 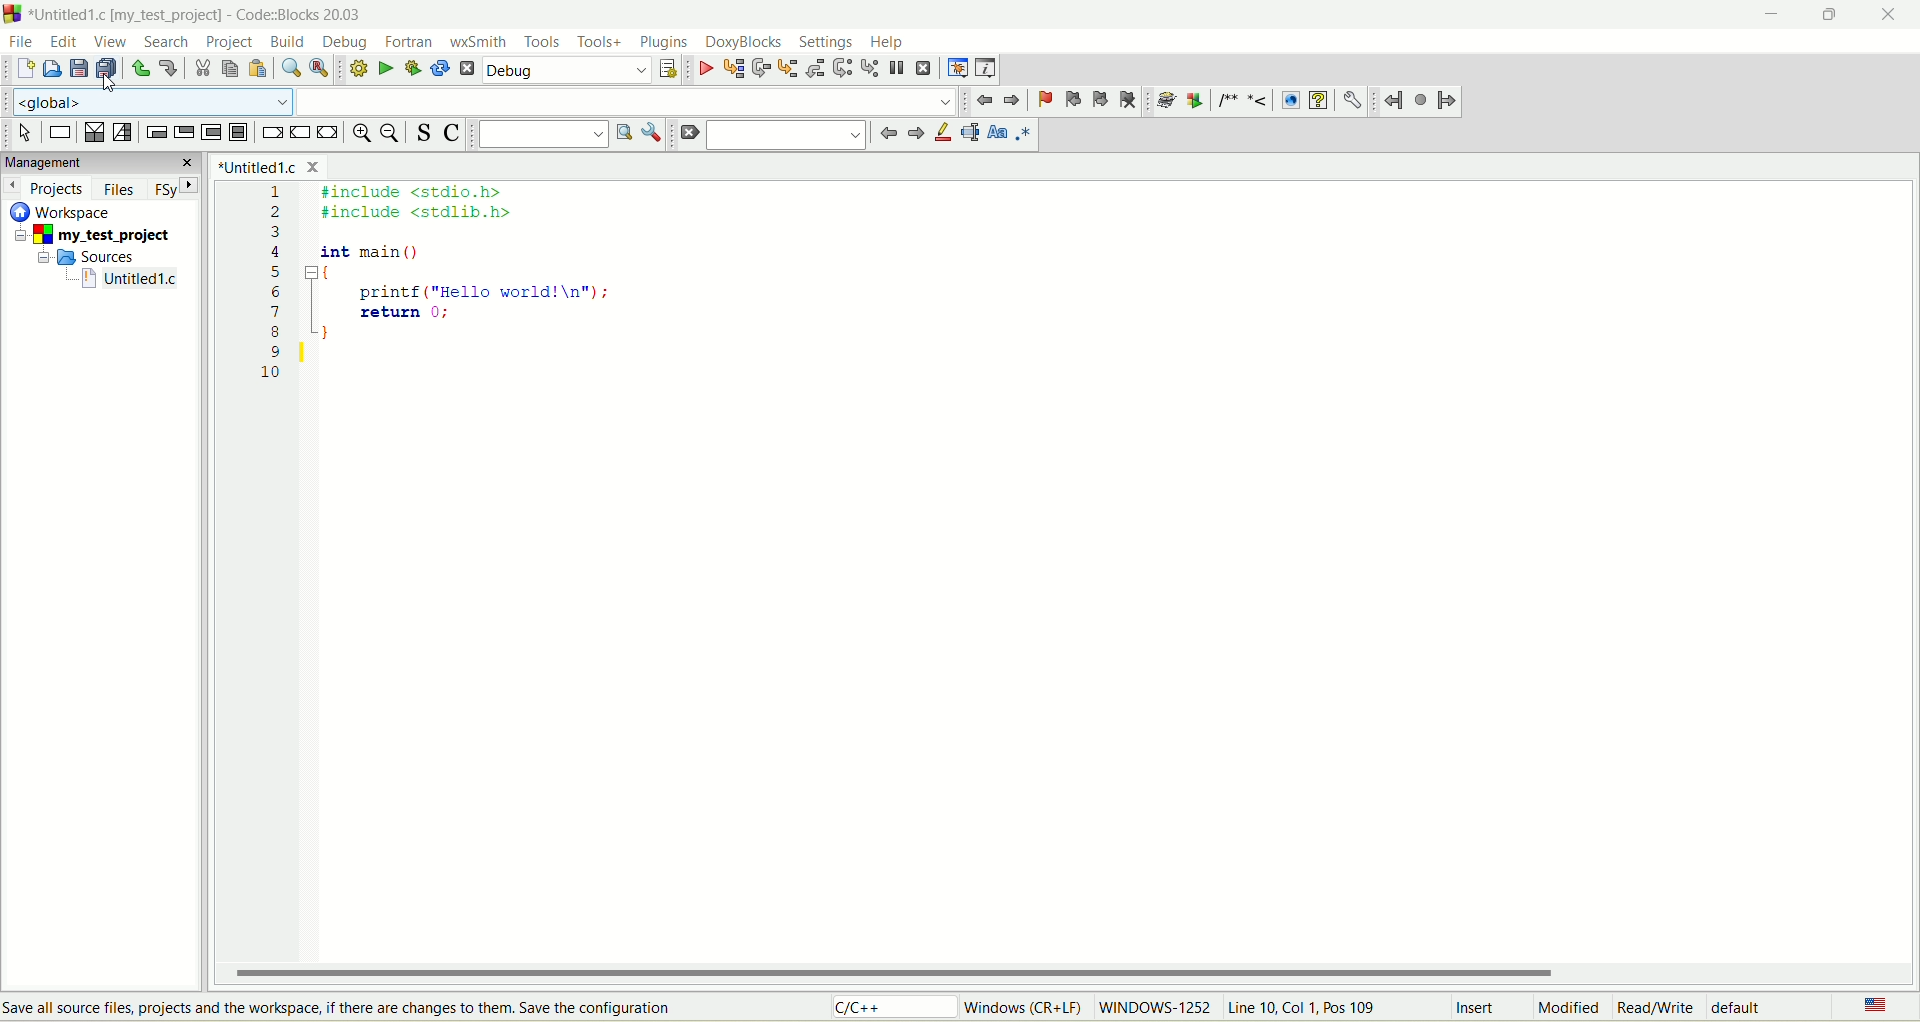 I want to click on open, so click(x=52, y=69).